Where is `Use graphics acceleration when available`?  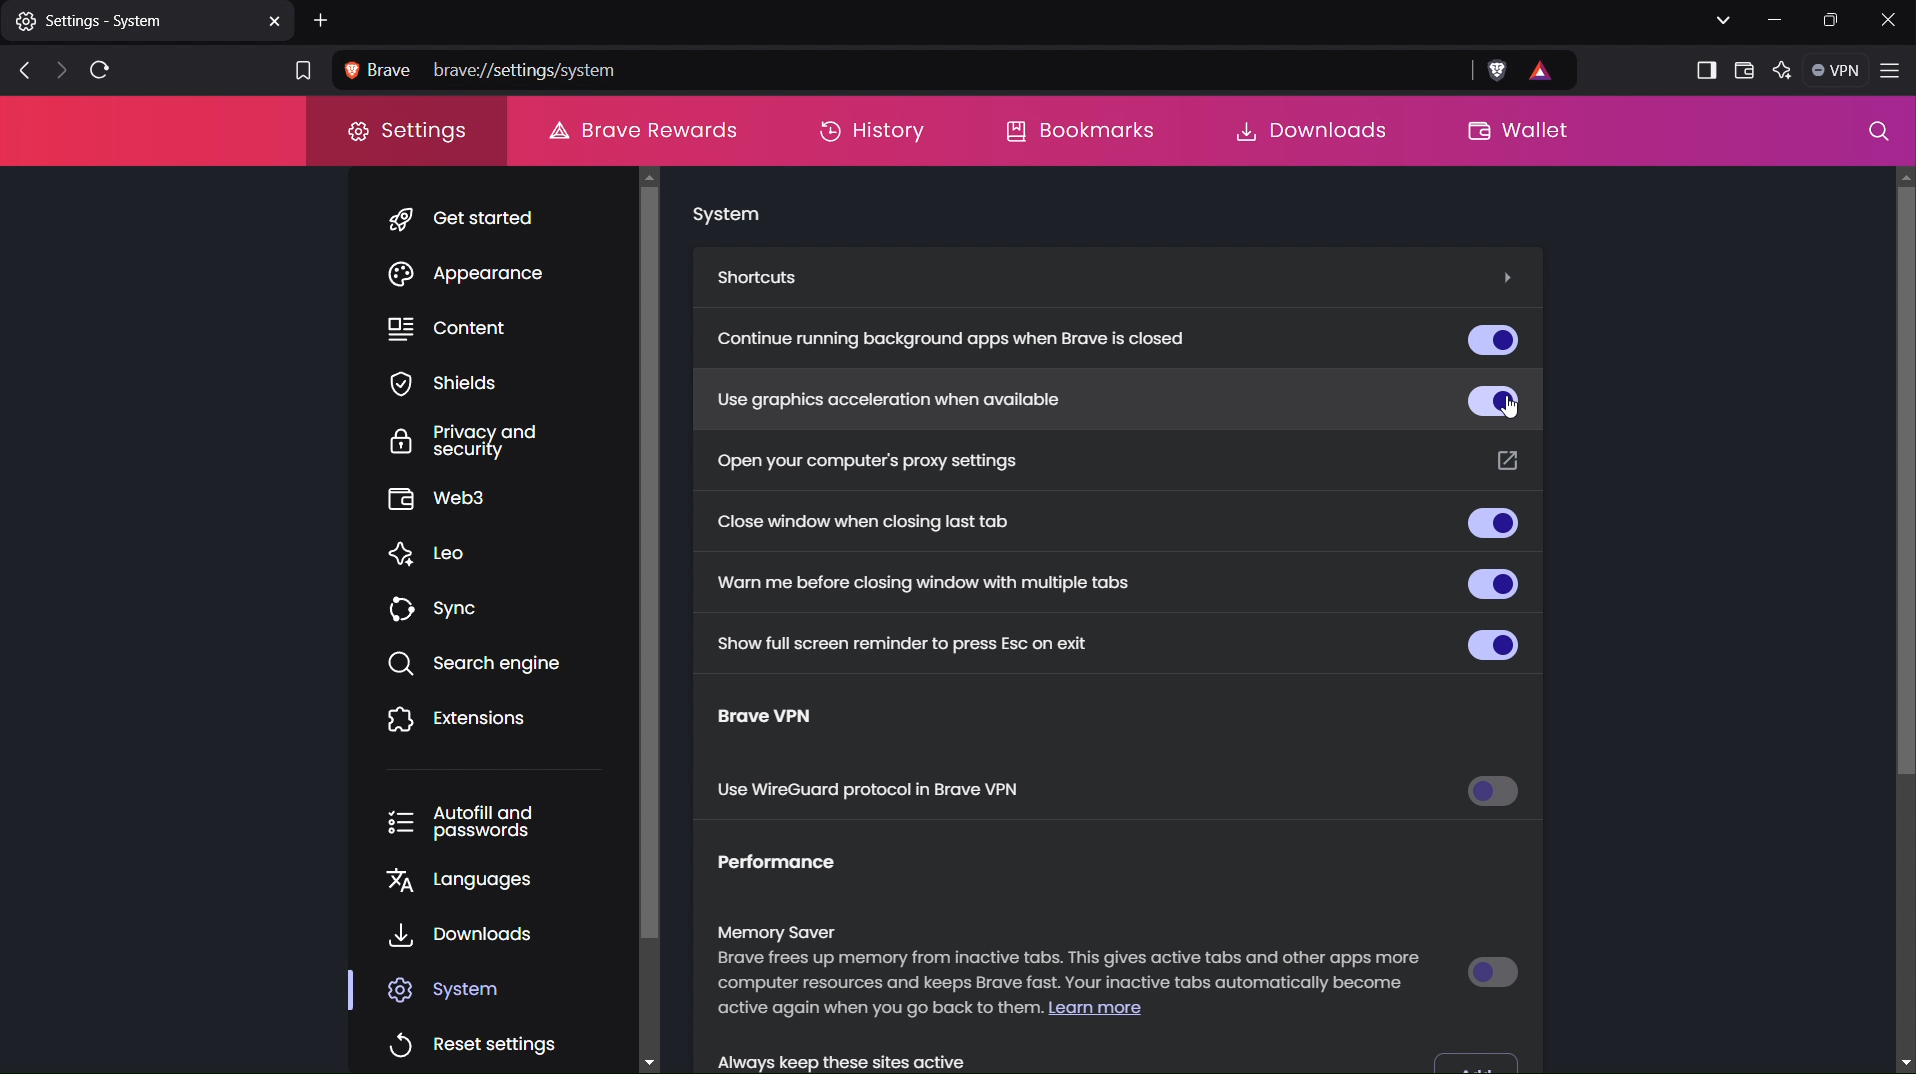 Use graphics acceleration when available is located at coordinates (883, 397).